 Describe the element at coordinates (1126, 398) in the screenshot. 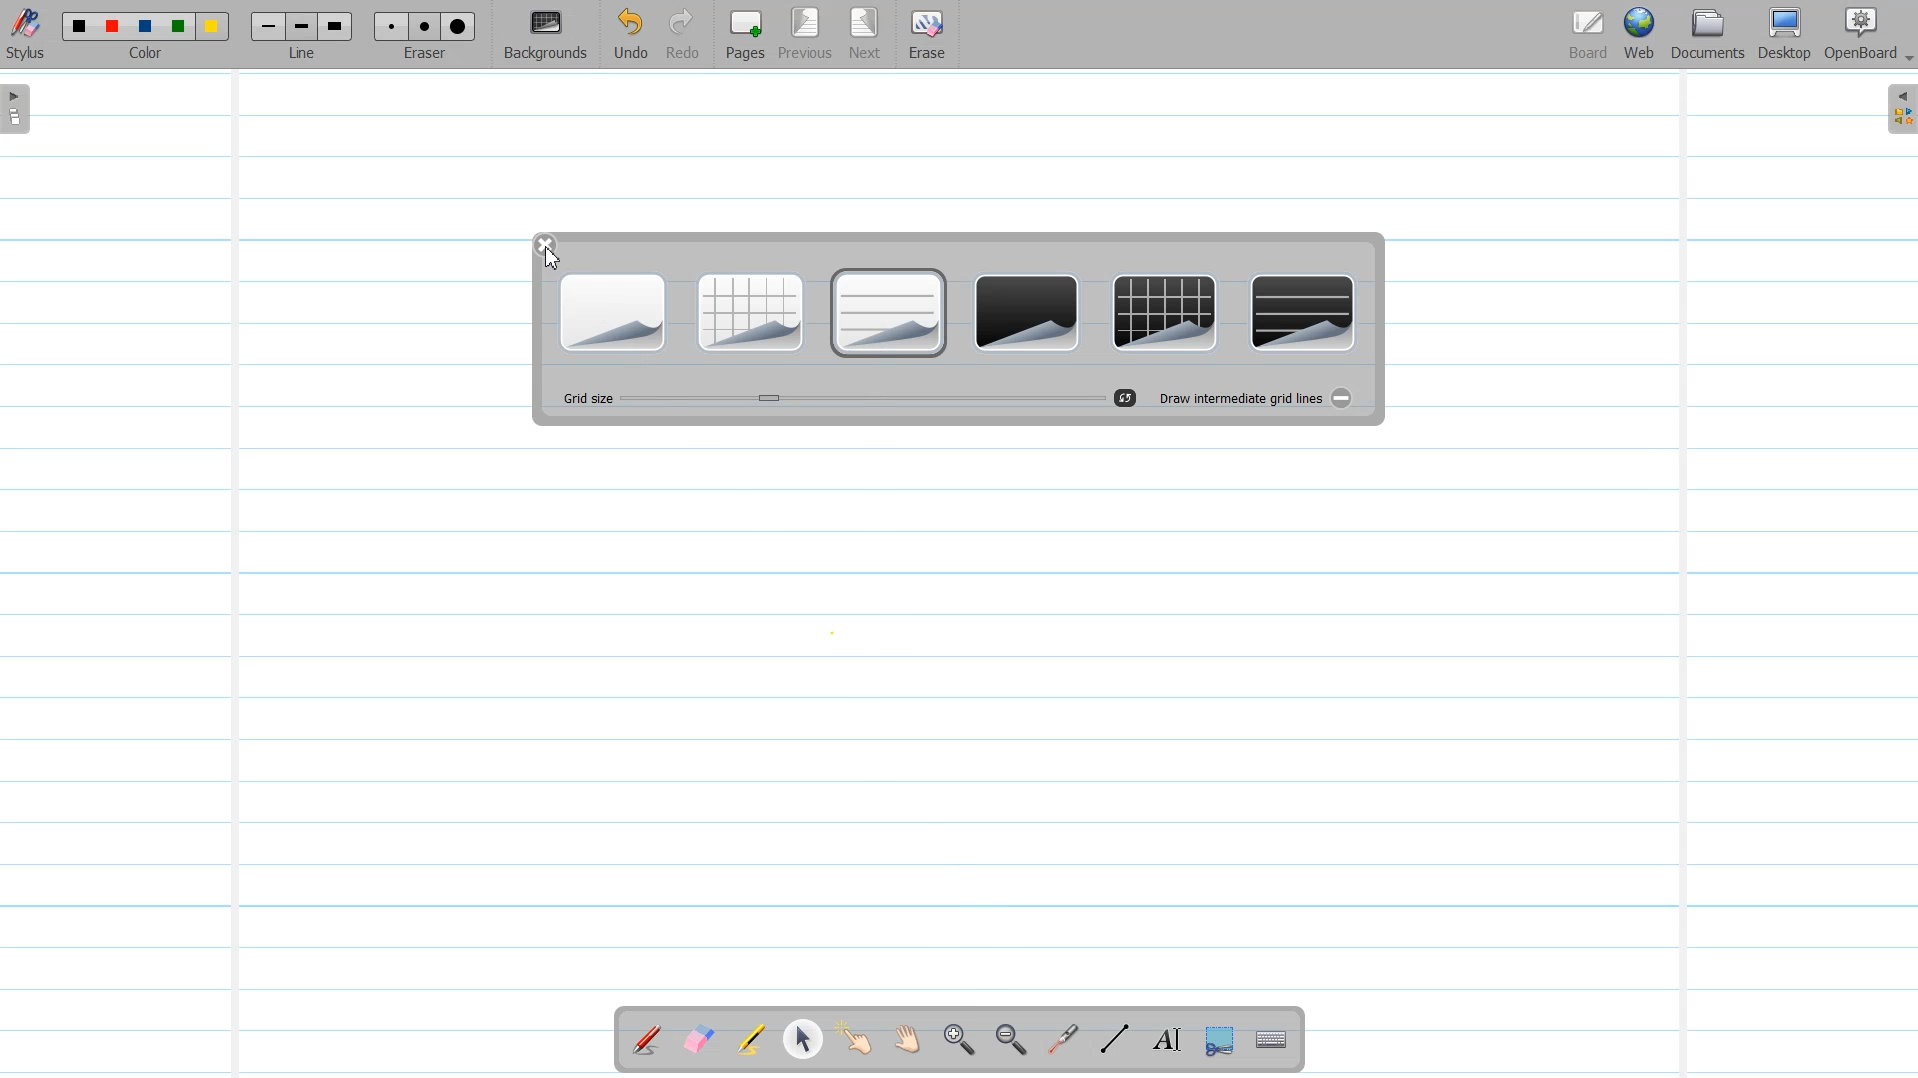

I see `Reset Grid size` at that location.